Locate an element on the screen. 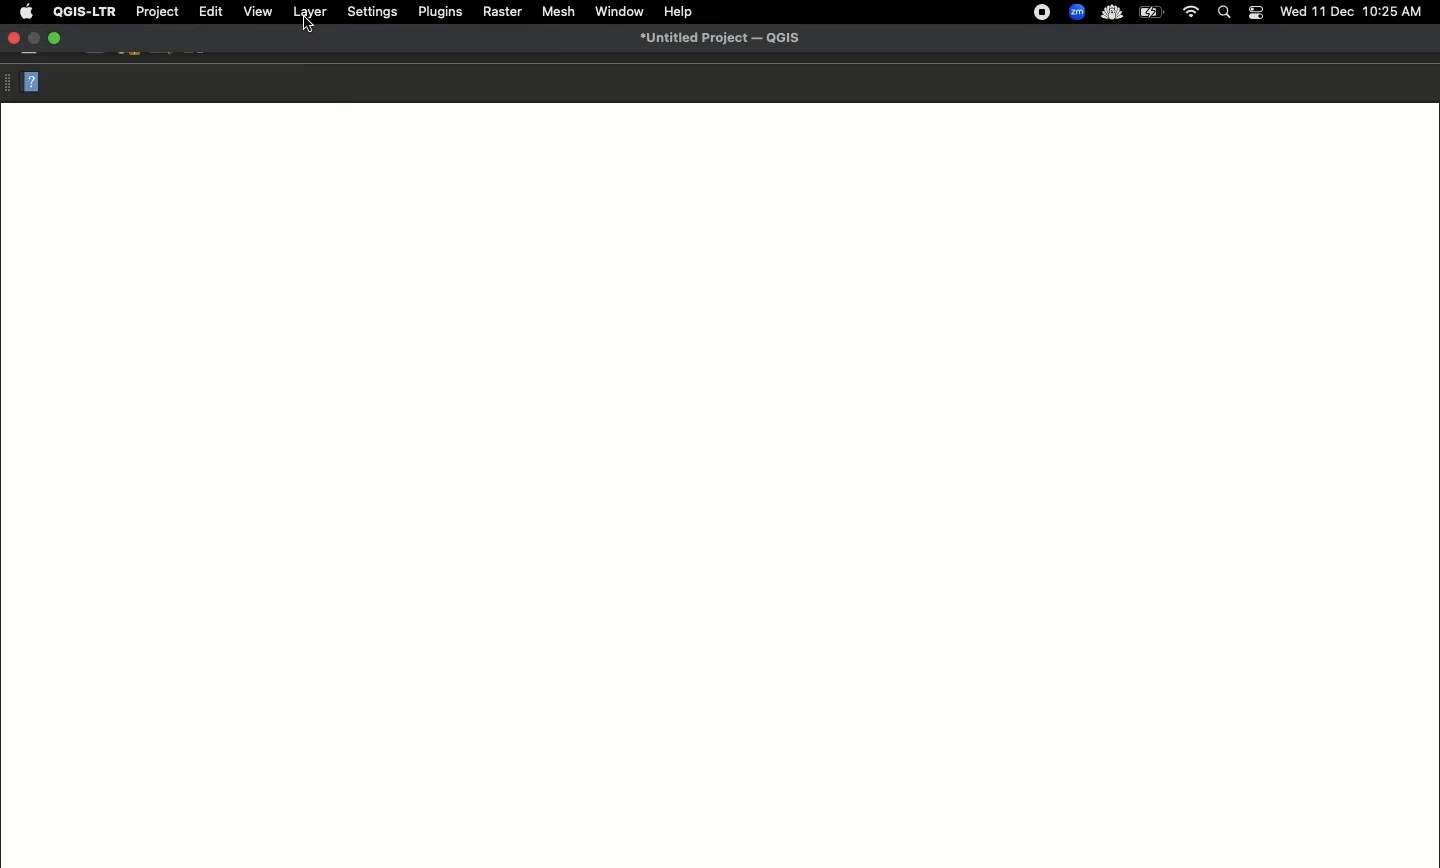  Mesh is located at coordinates (555, 11).